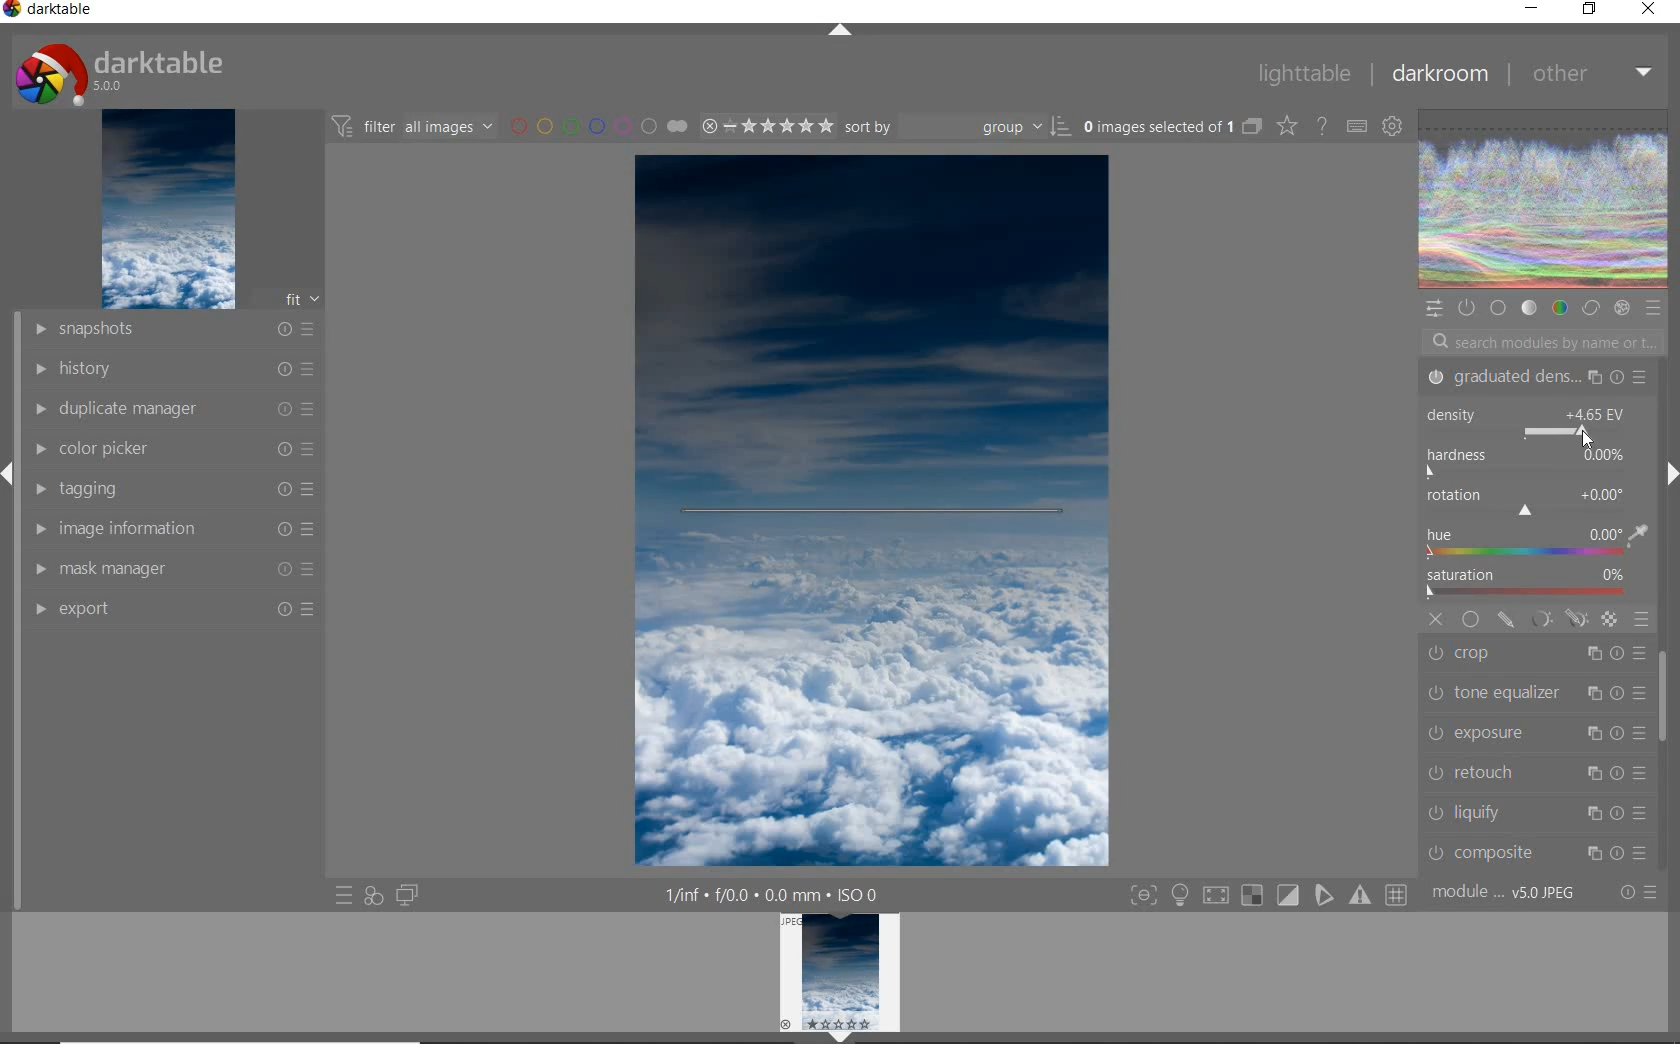  What do you see at coordinates (1544, 200) in the screenshot?
I see `WAVEFORM` at bounding box center [1544, 200].